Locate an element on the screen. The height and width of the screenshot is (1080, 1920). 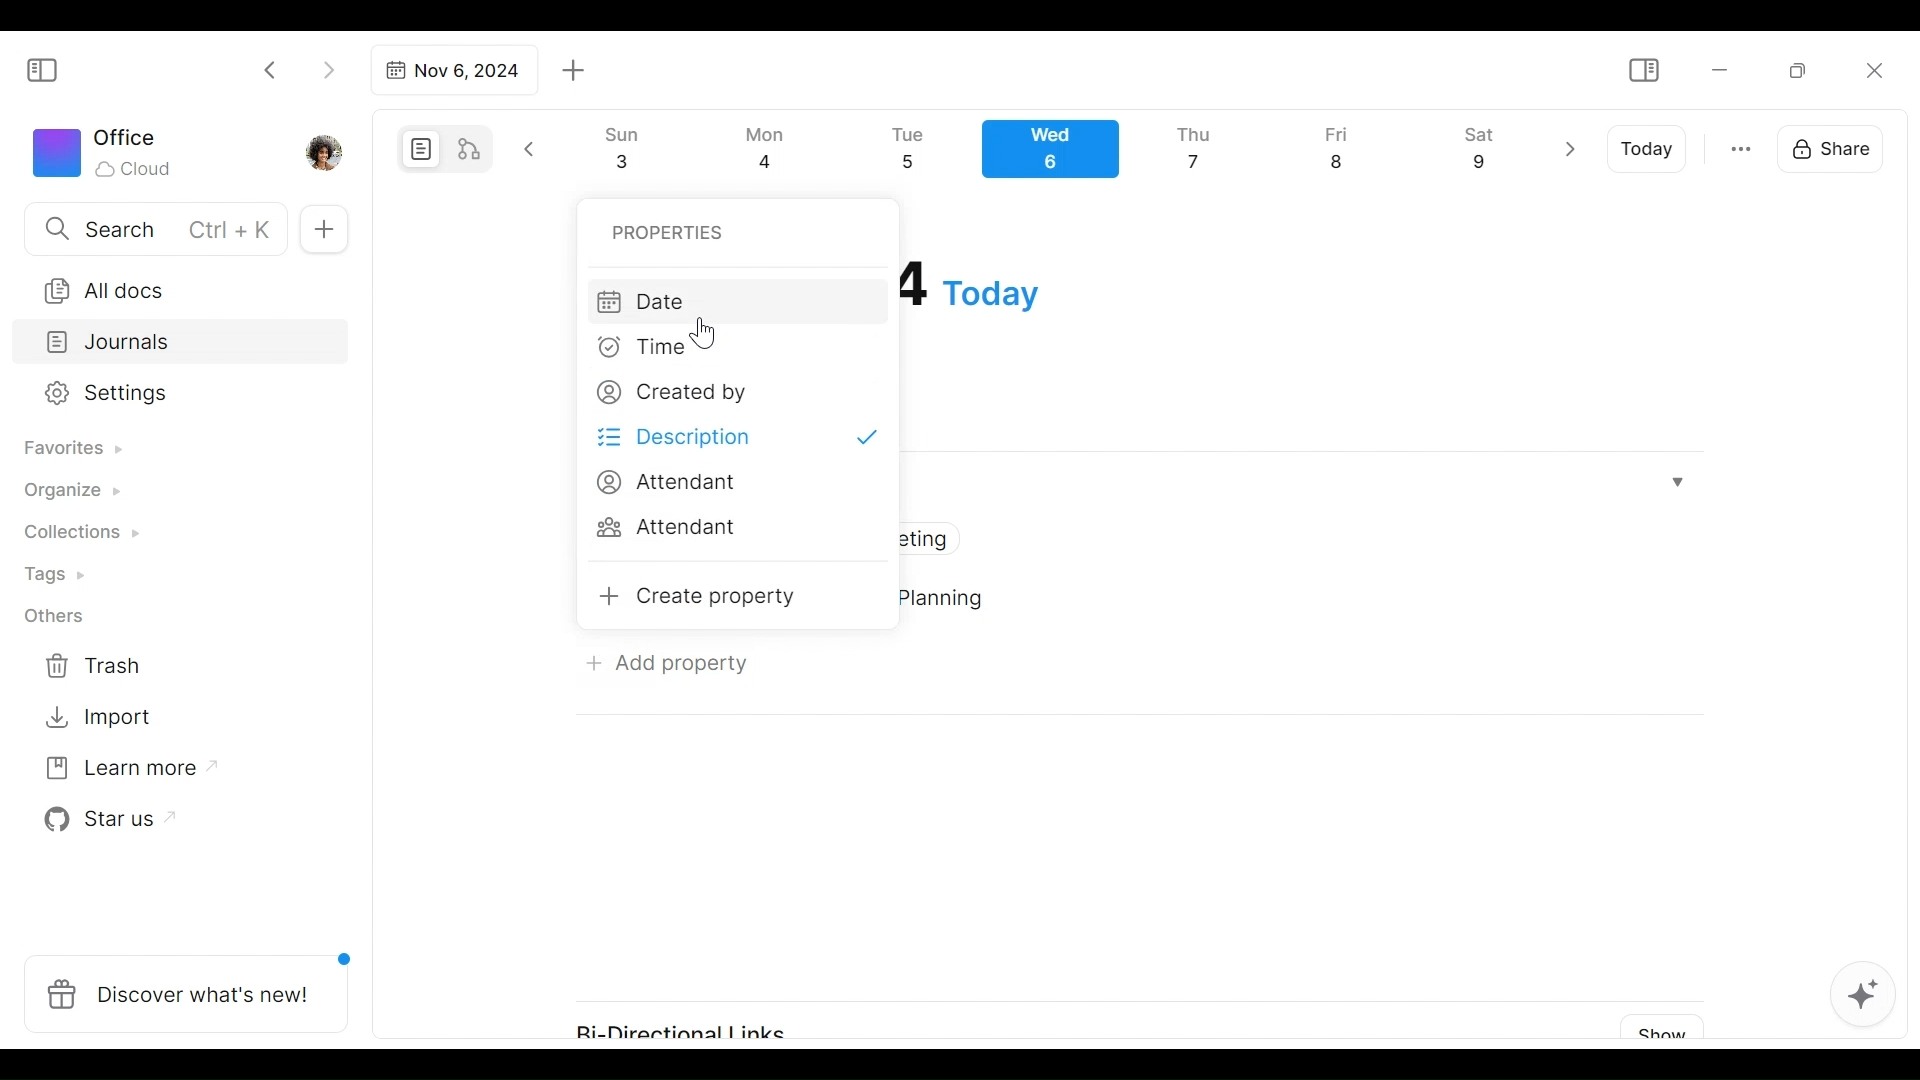
Edgeless mode is located at coordinates (471, 148).